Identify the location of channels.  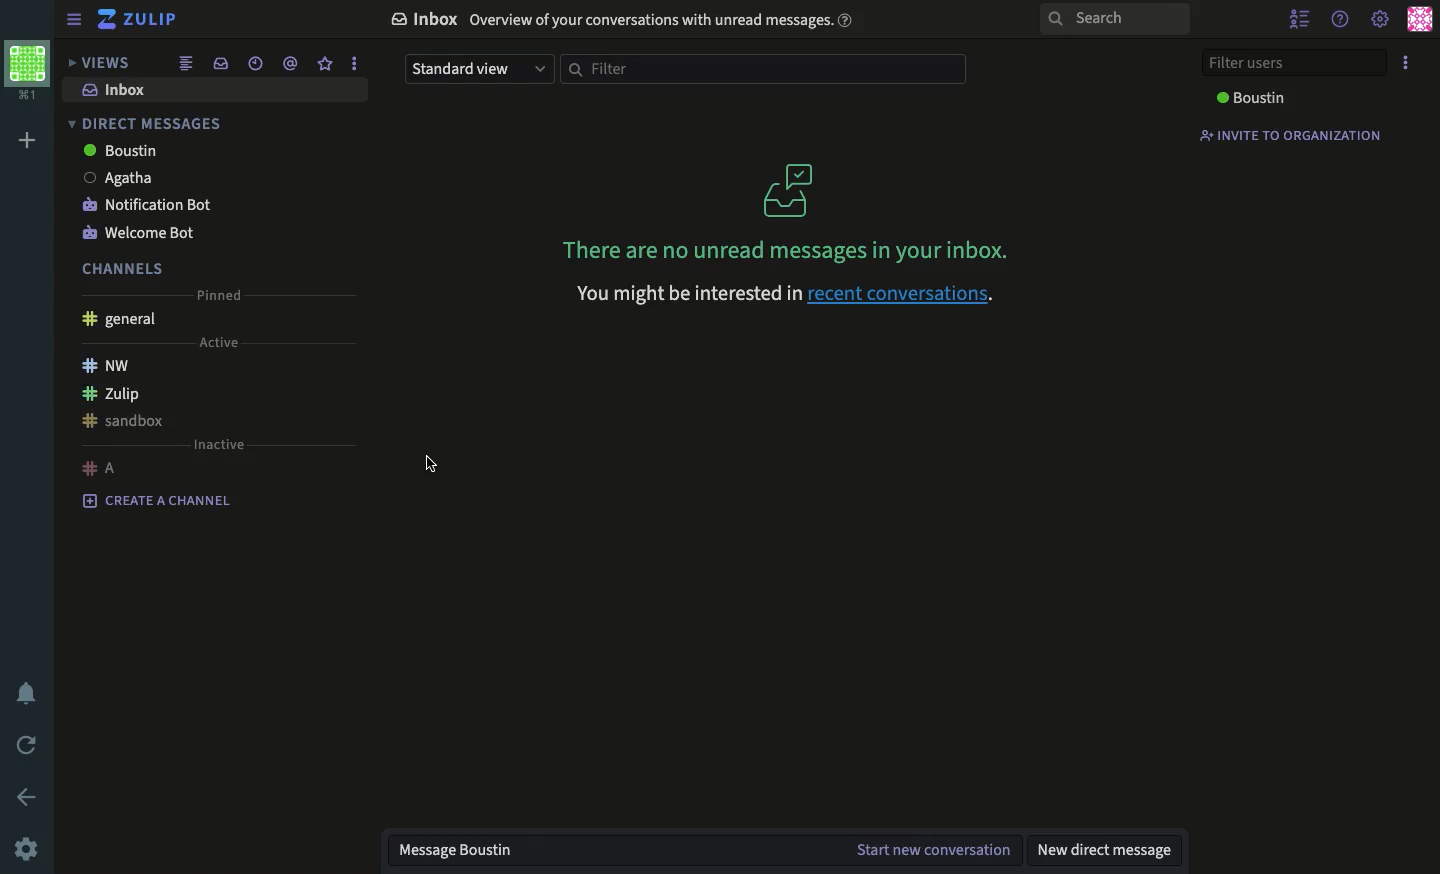
(125, 268).